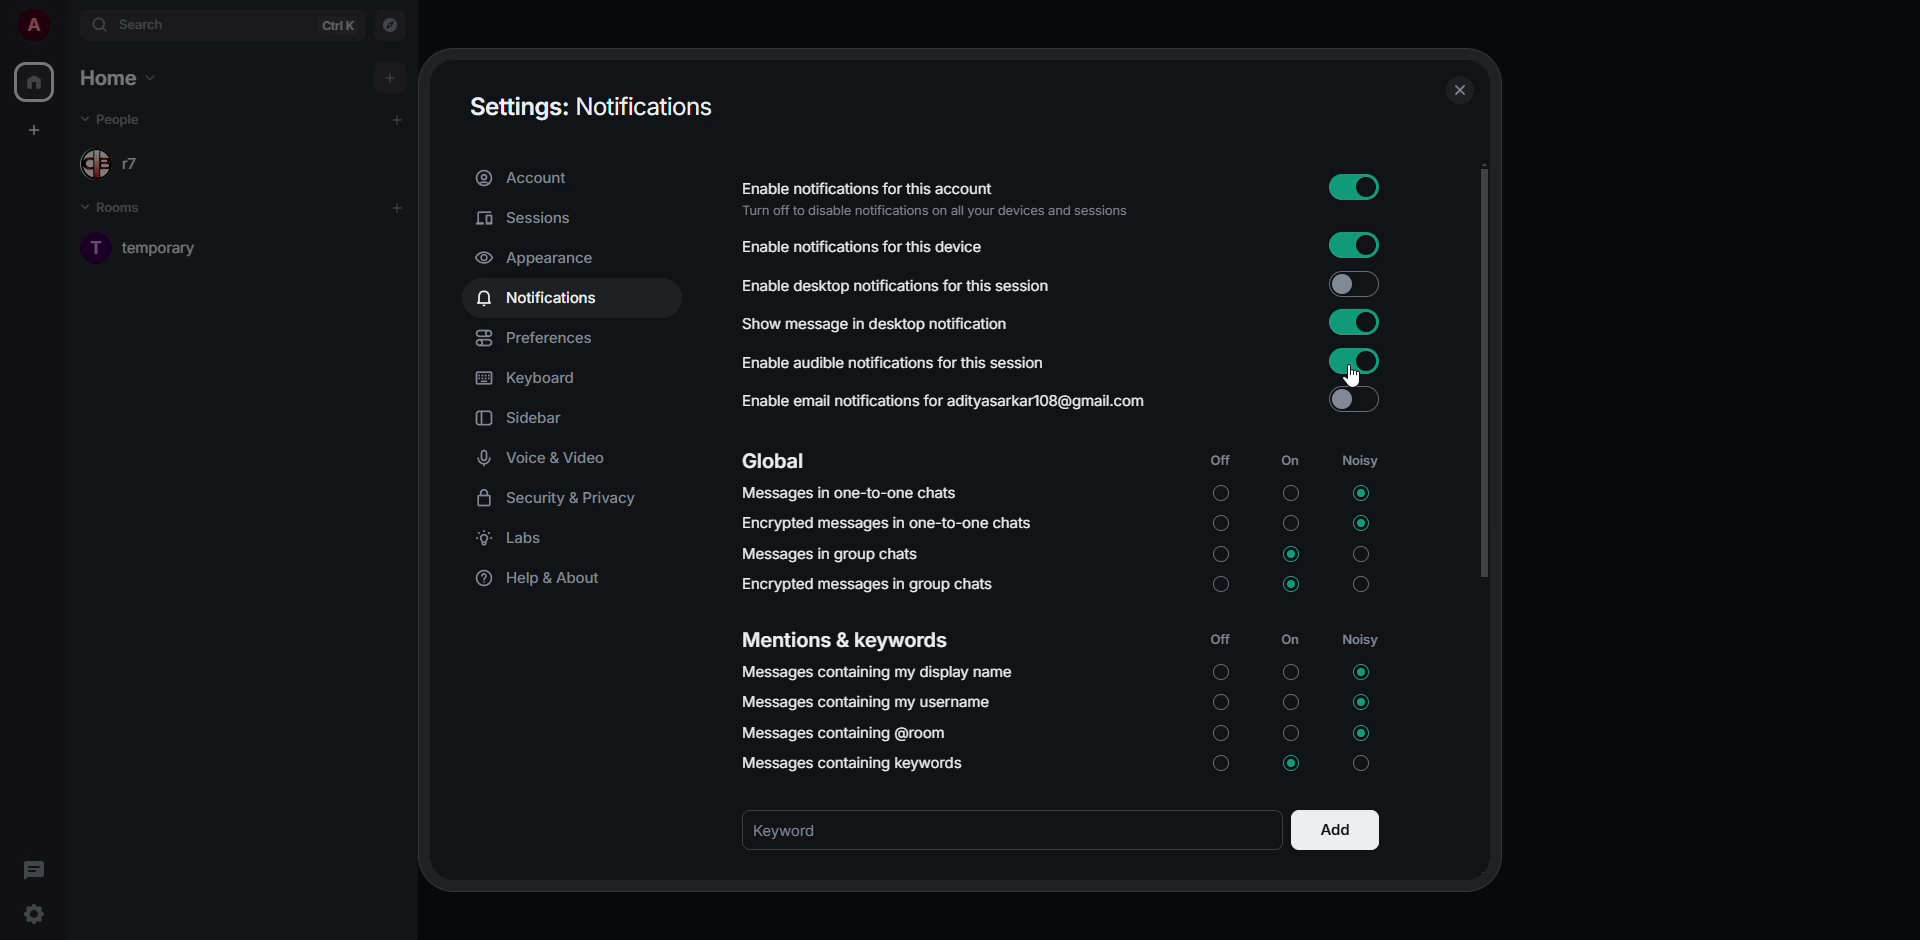  I want to click on Off Unselected, so click(1219, 703).